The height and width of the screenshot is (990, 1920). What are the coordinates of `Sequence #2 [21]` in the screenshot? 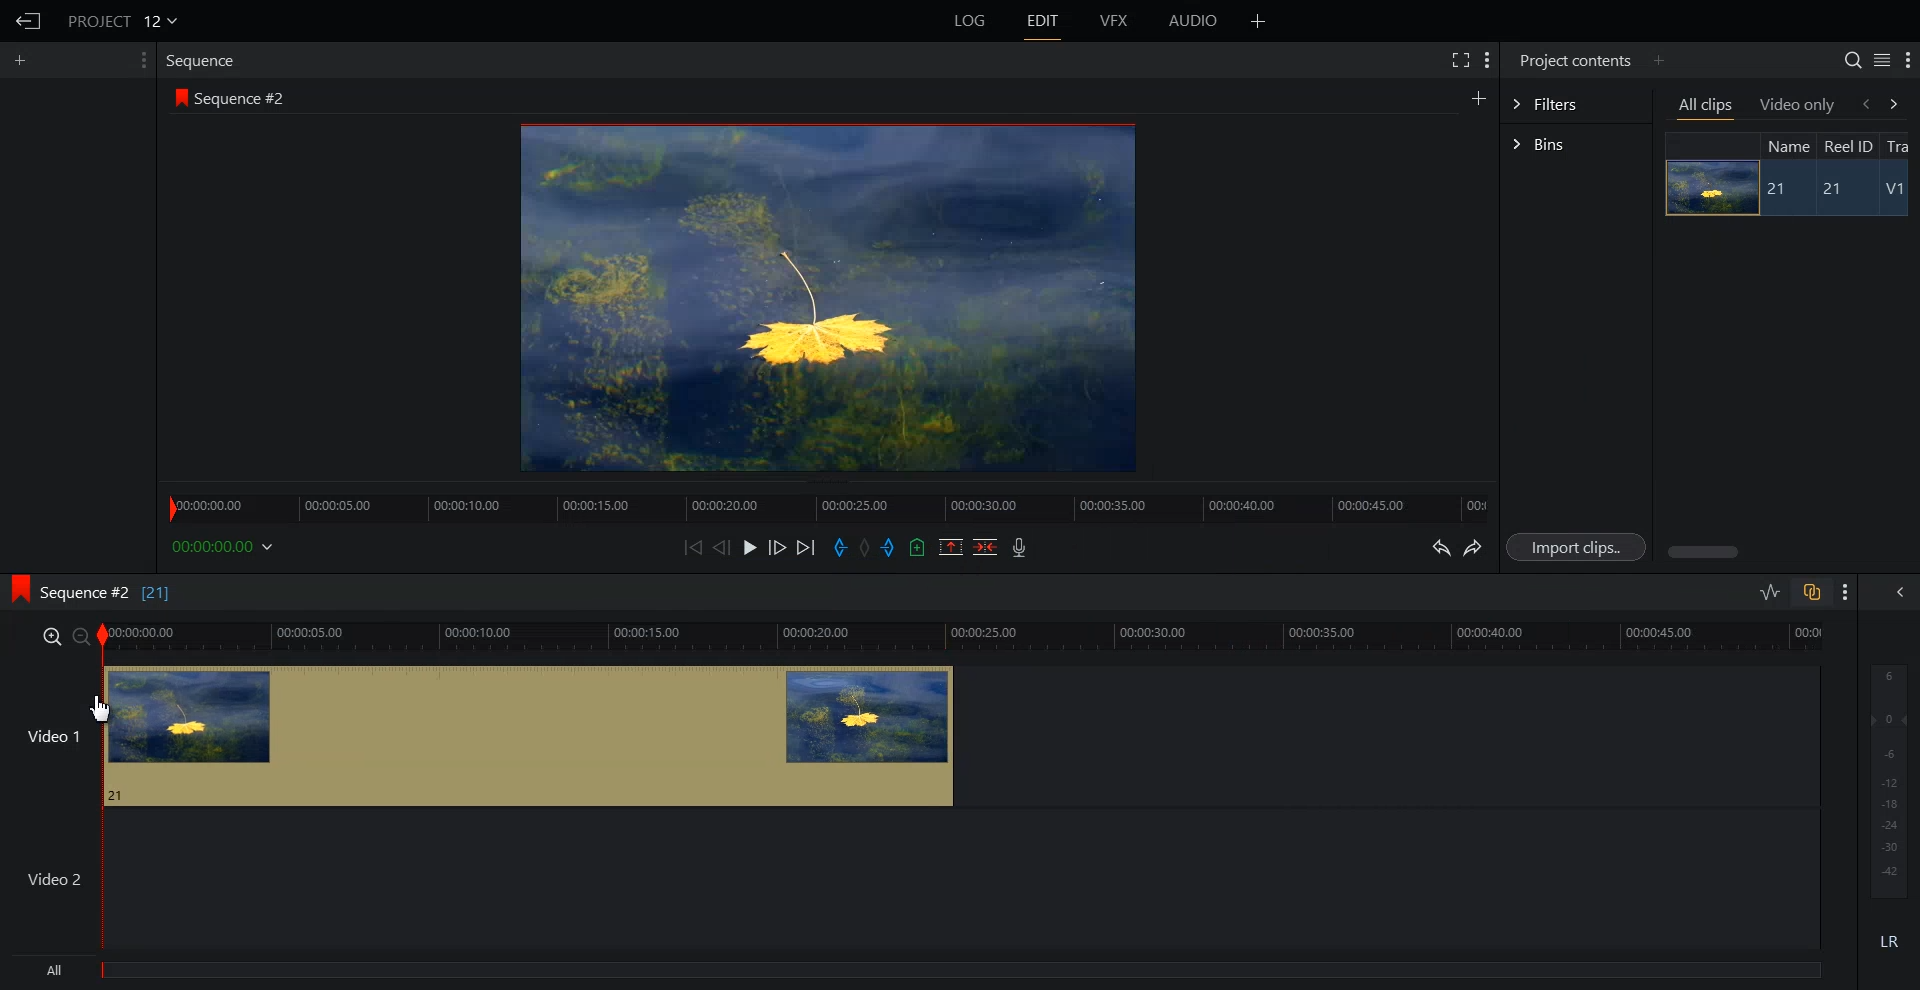 It's located at (107, 593).